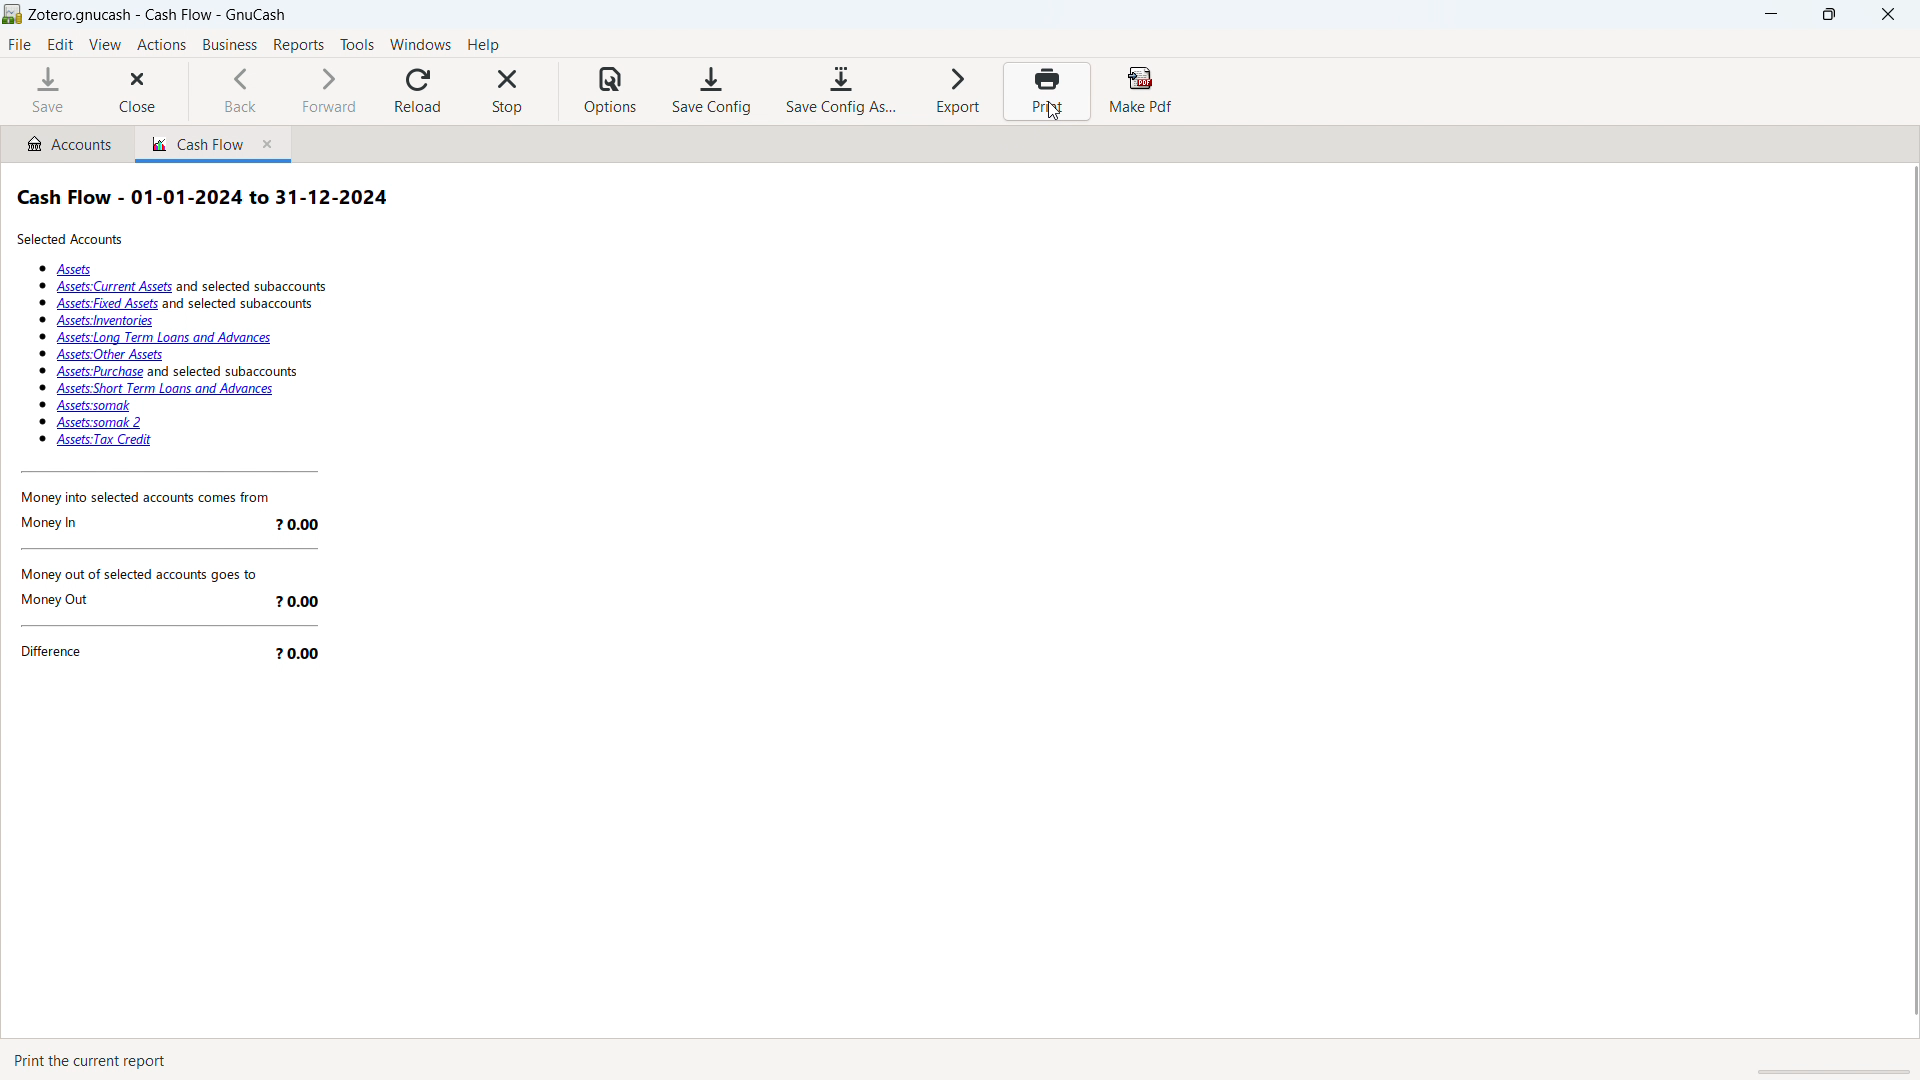 Image resolution: width=1920 pixels, height=1080 pixels. Describe the element at coordinates (167, 338) in the screenshot. I see `Assets: long term loans and advances` at that location.